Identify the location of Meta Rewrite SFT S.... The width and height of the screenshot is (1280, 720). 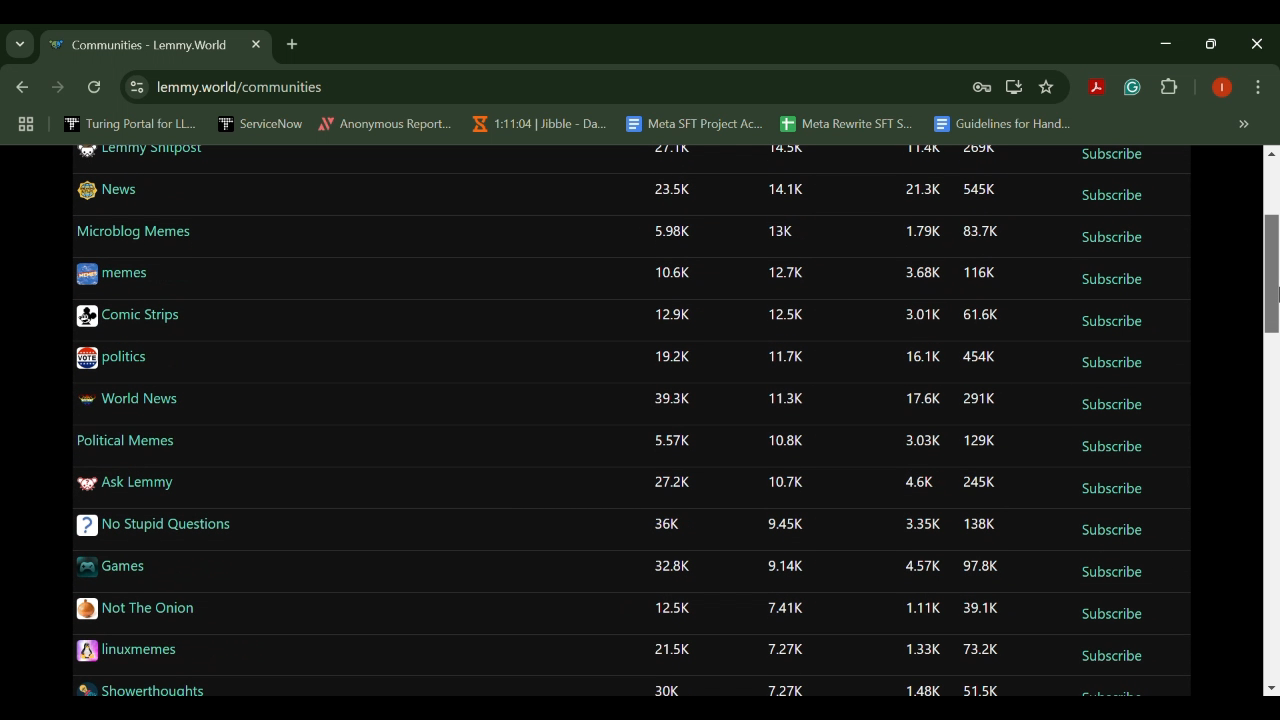
(847, 125).